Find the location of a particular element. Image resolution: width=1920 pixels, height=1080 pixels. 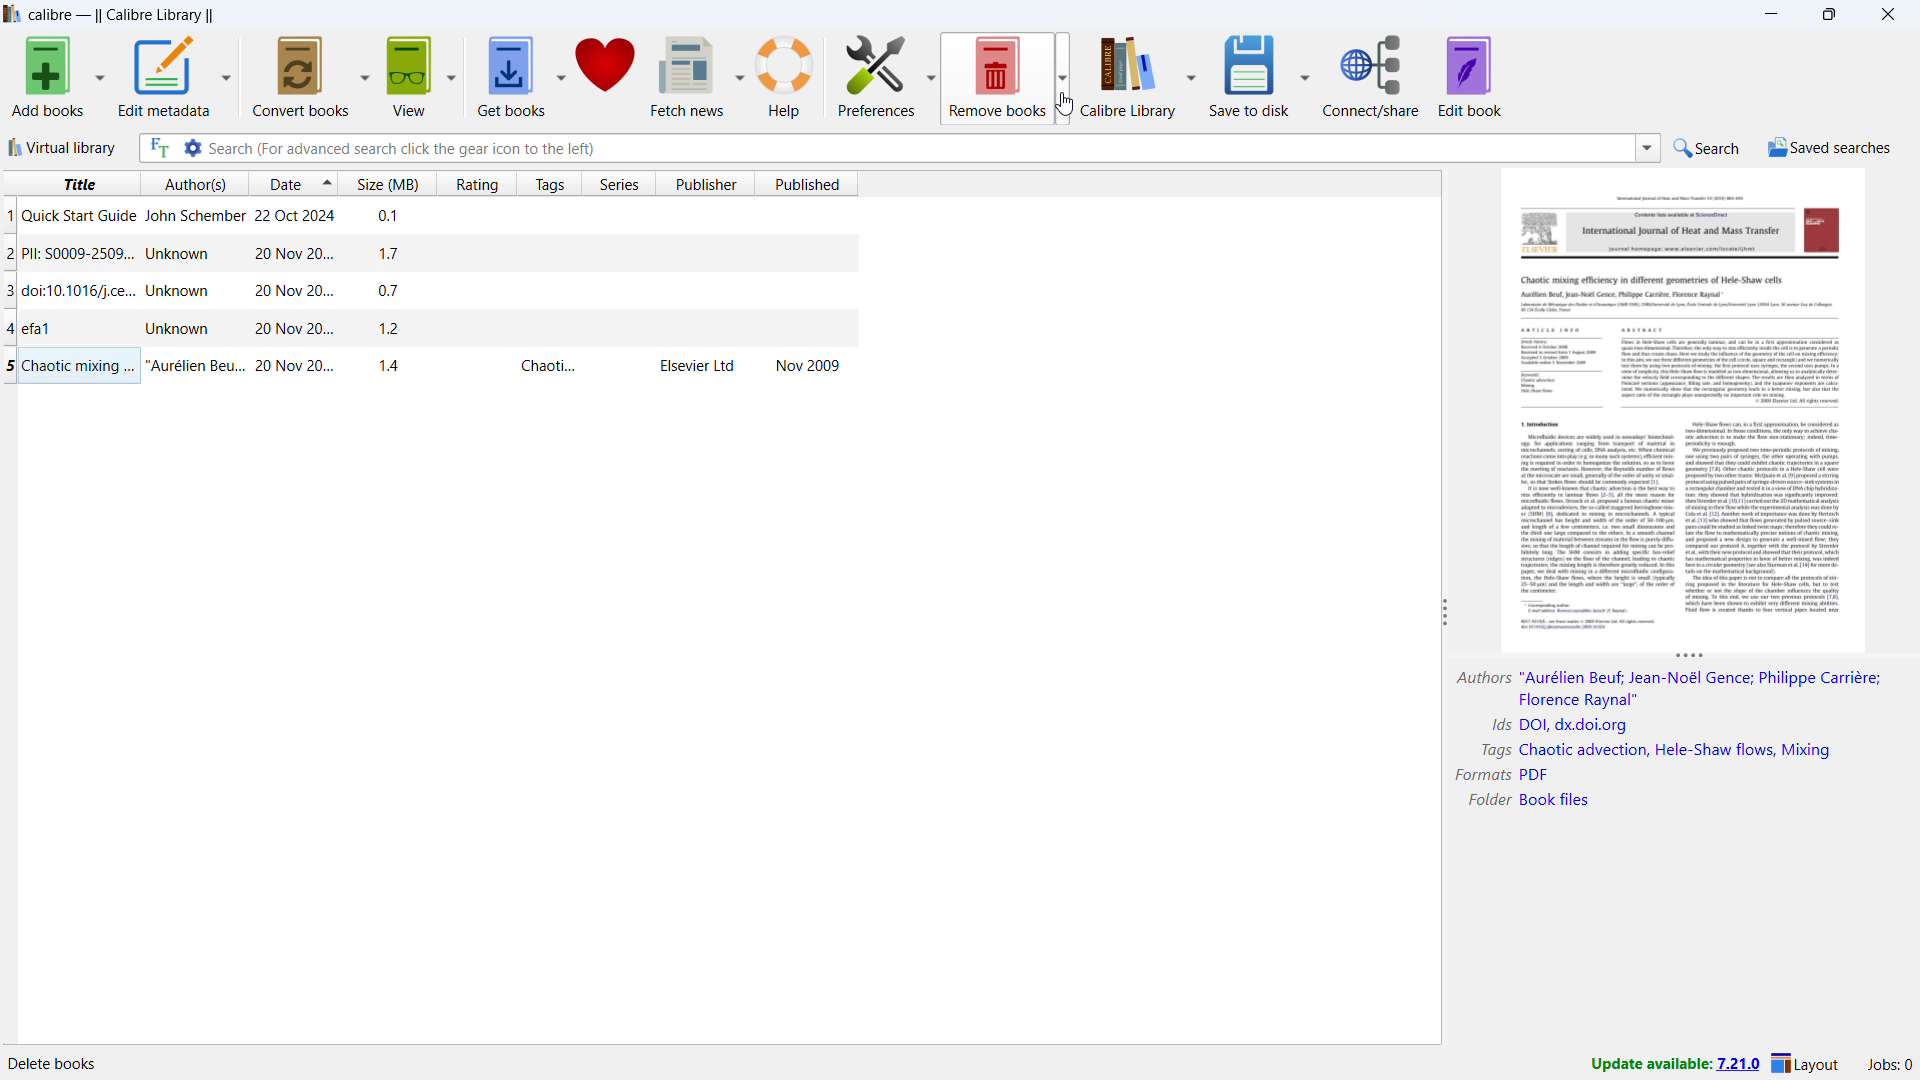

get books is located at coordinates (512, 76).